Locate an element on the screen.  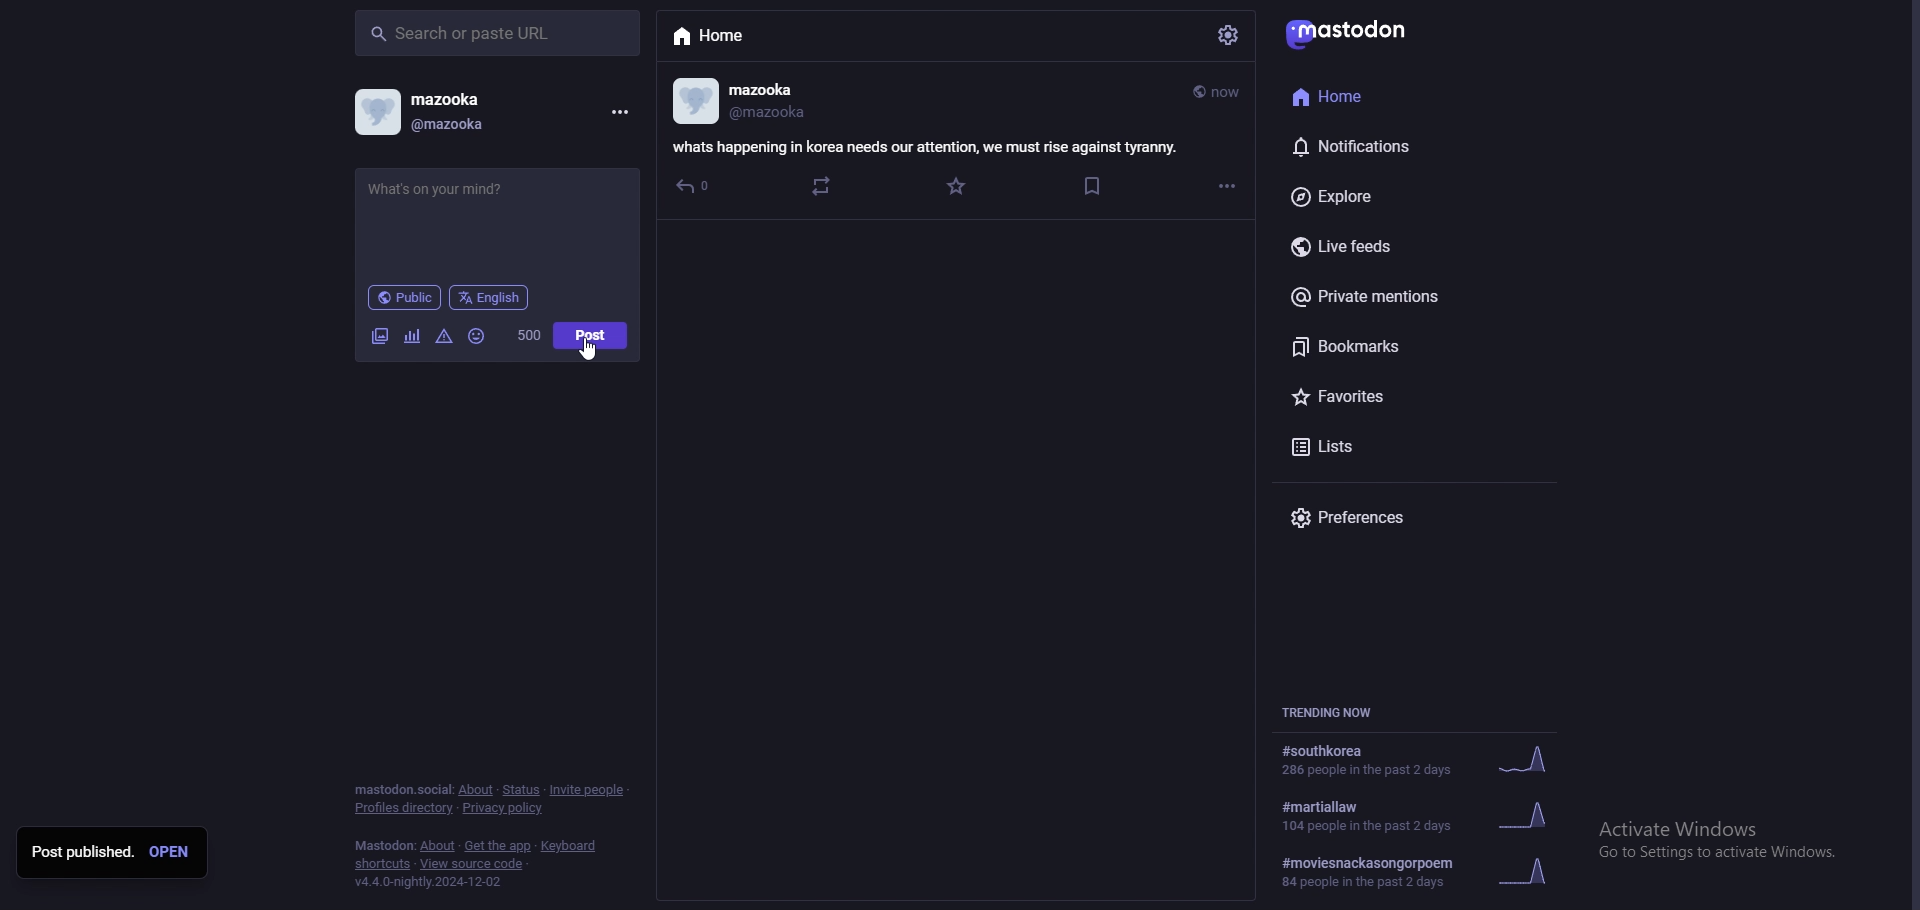
favourites is located at coordinates (1405, 400).